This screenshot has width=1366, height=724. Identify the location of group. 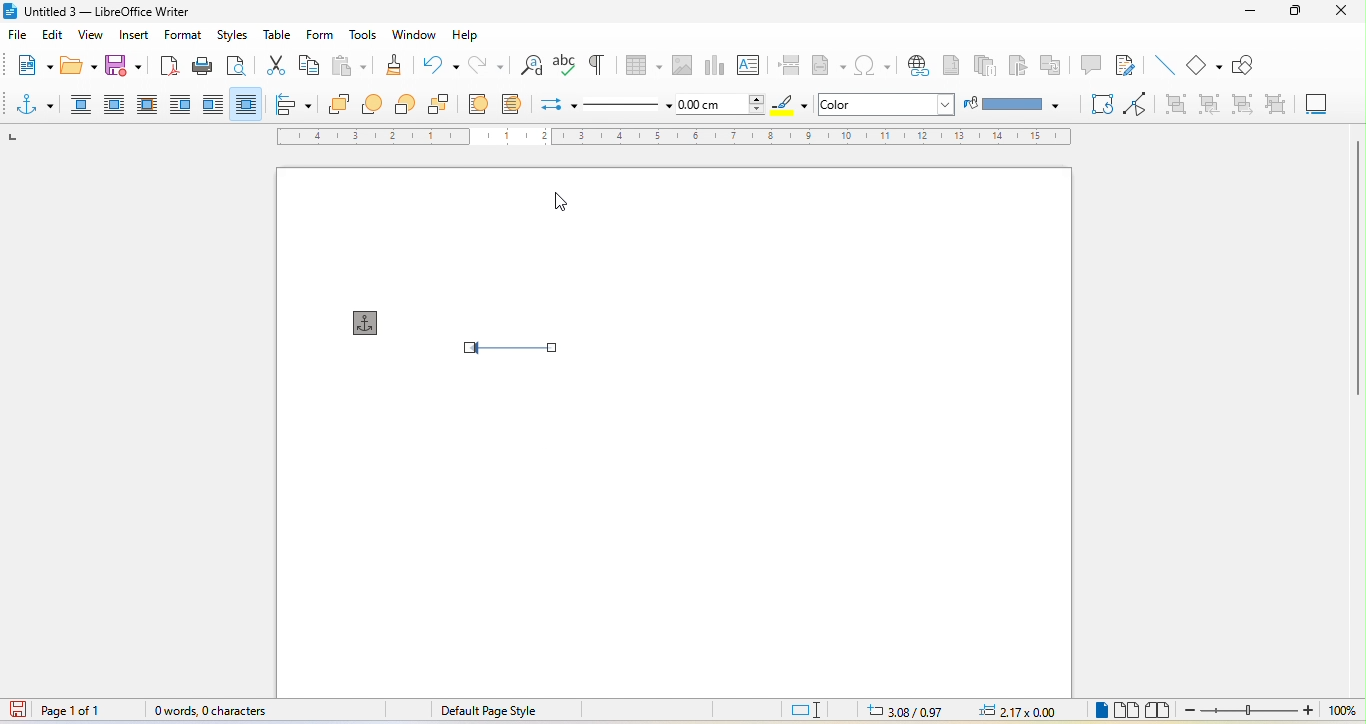
(1175, 103).